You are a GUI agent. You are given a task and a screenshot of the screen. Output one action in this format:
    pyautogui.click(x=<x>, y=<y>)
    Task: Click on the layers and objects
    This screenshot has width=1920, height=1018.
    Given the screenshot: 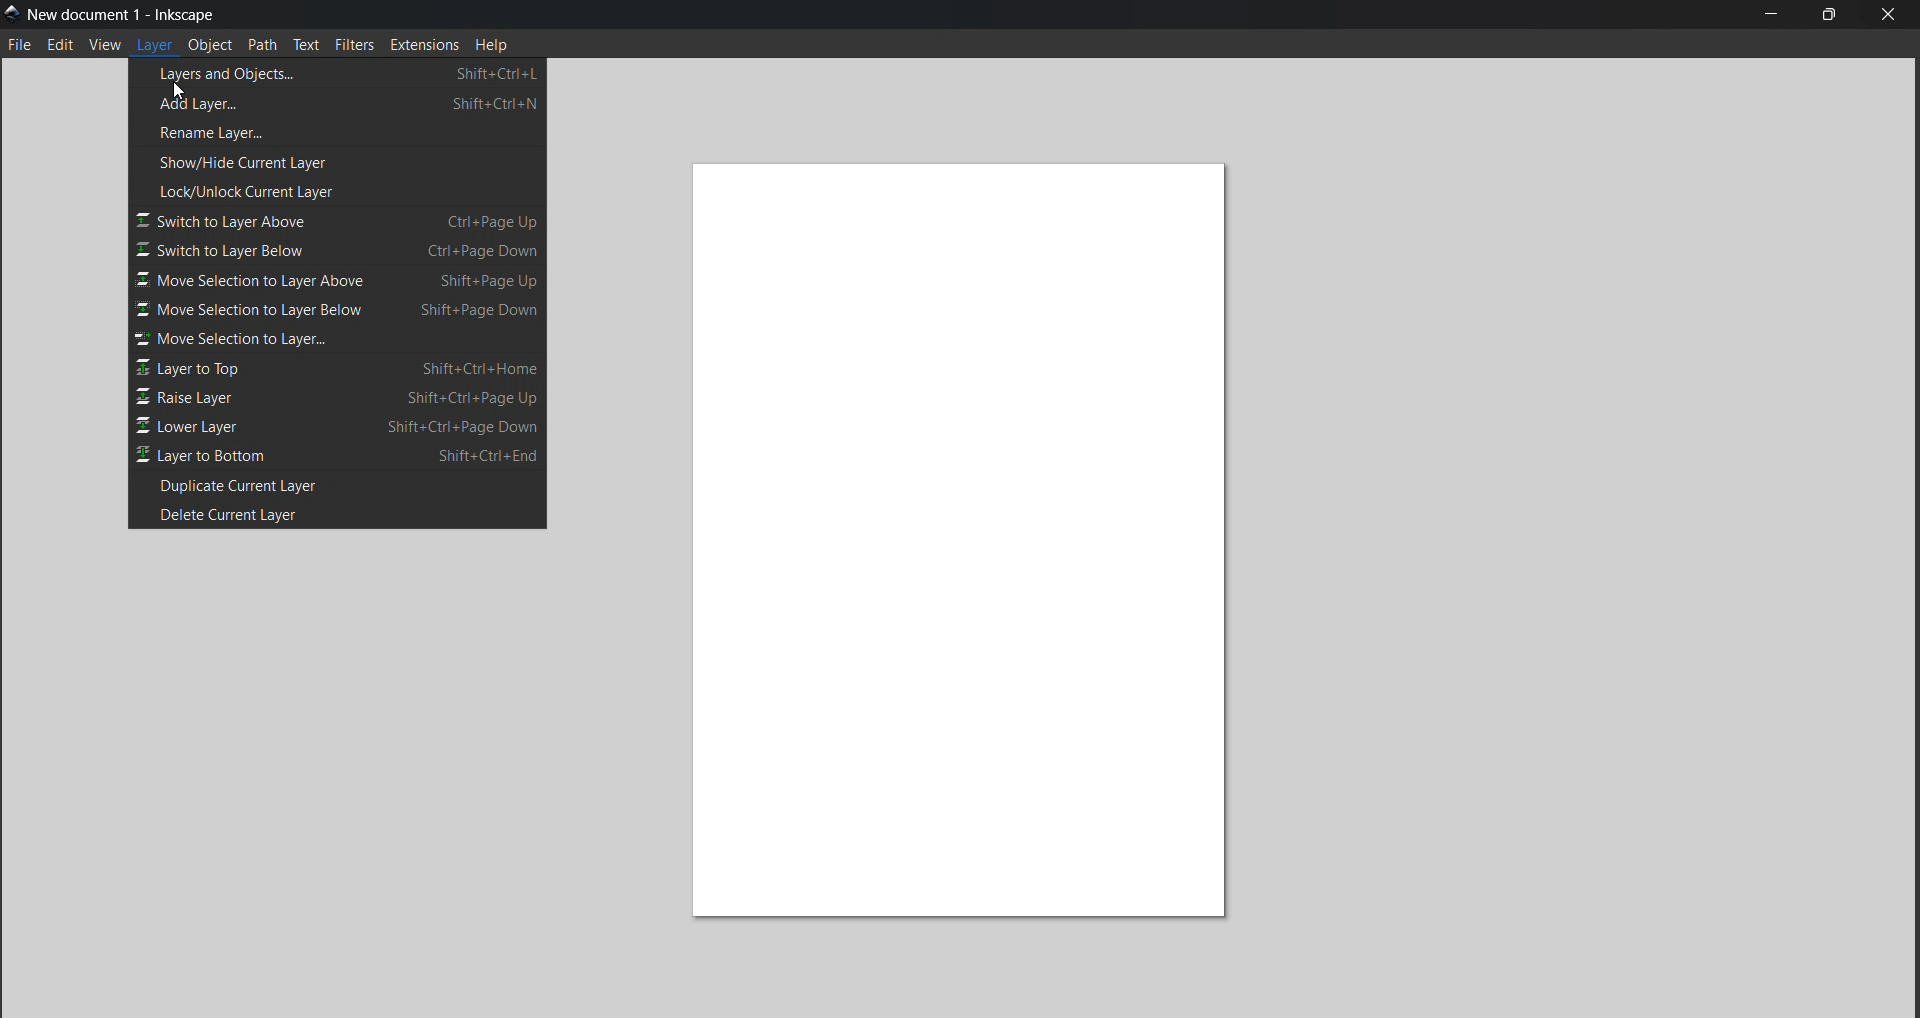 What is the action you would take?
    pyautogui.click(x=346, y=72)
    